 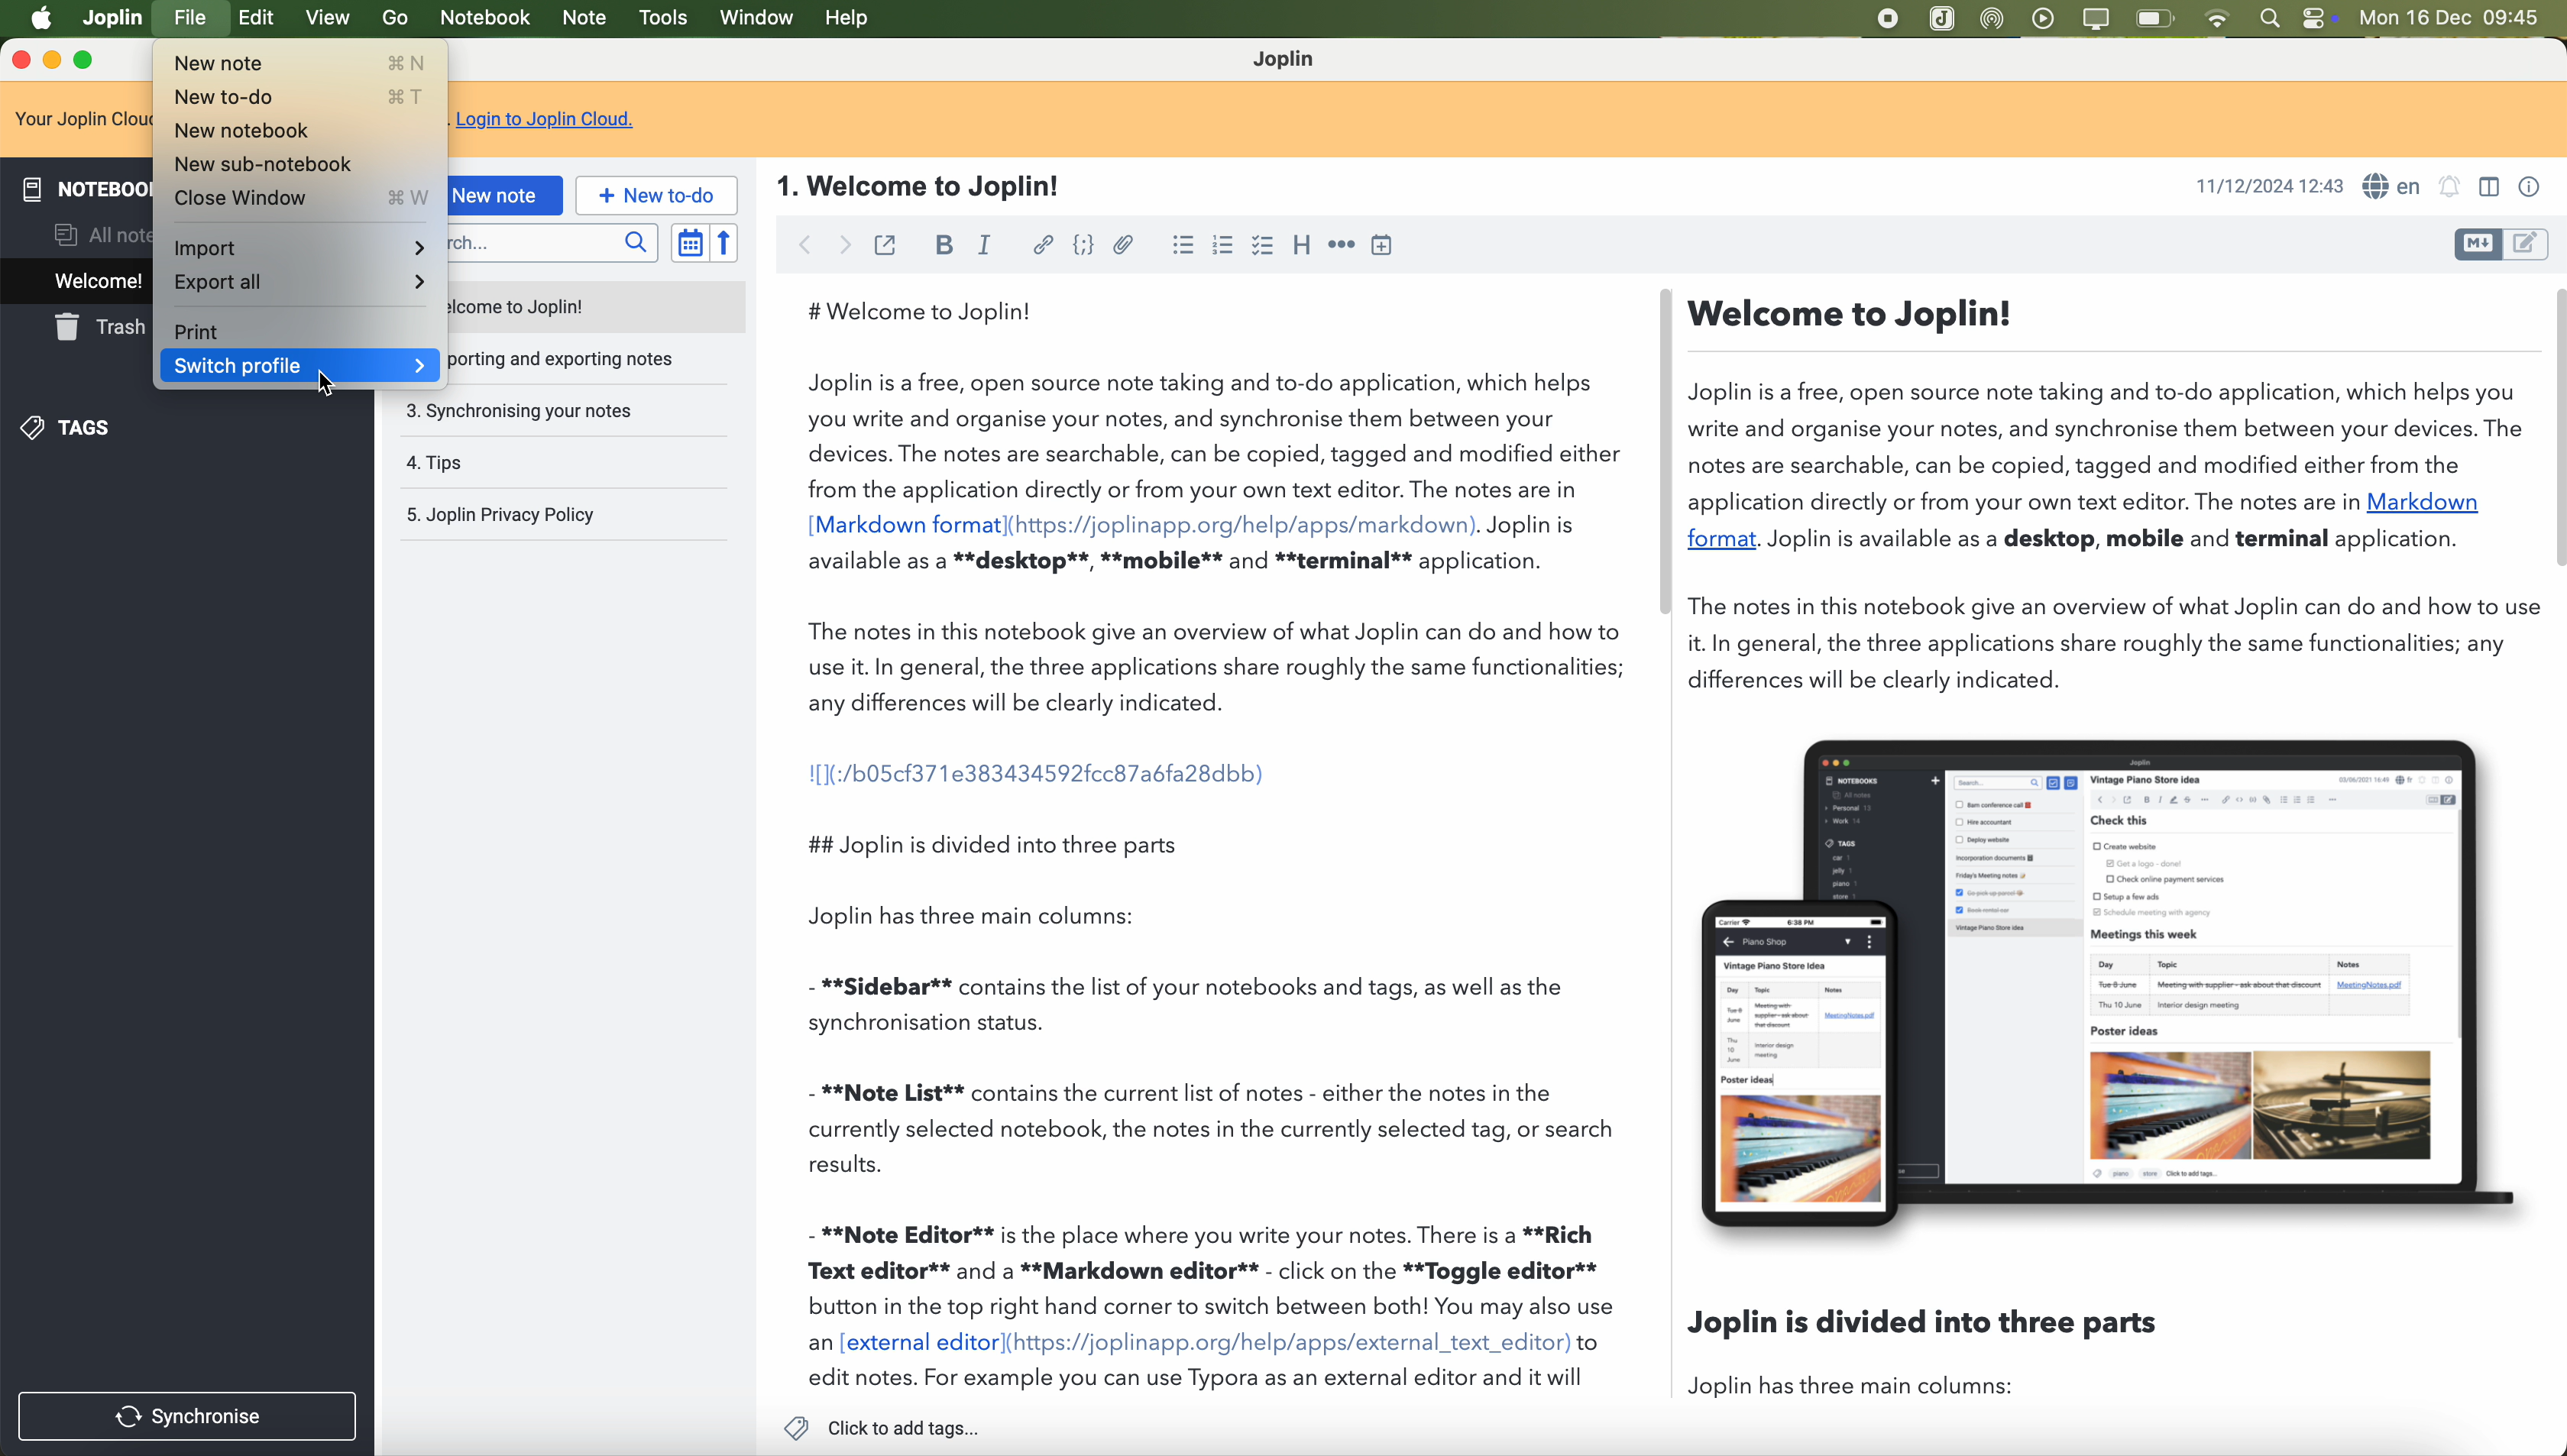 What do you see at coordinates (1341, 244) in the screenshot?
I see `horizontal rule` at bounding box center [1341, 244].